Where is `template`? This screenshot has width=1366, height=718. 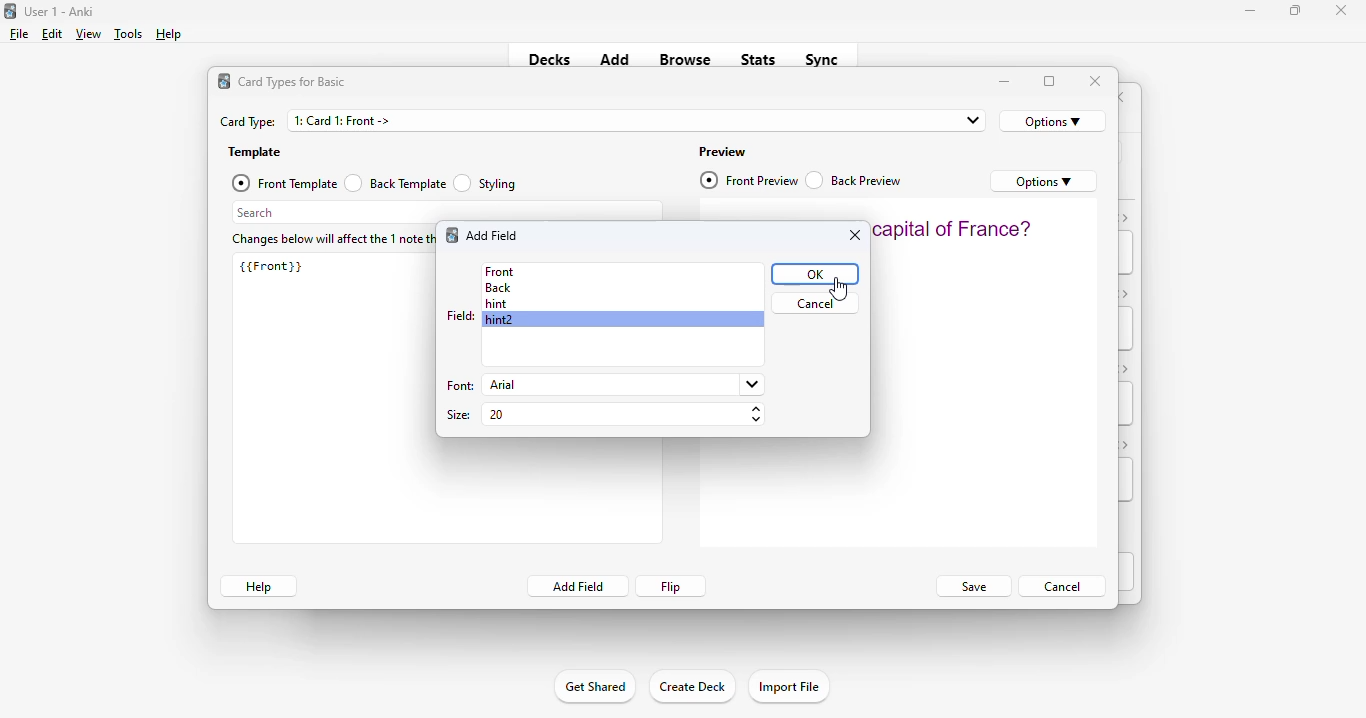 template is located at coordinates (255, 153).